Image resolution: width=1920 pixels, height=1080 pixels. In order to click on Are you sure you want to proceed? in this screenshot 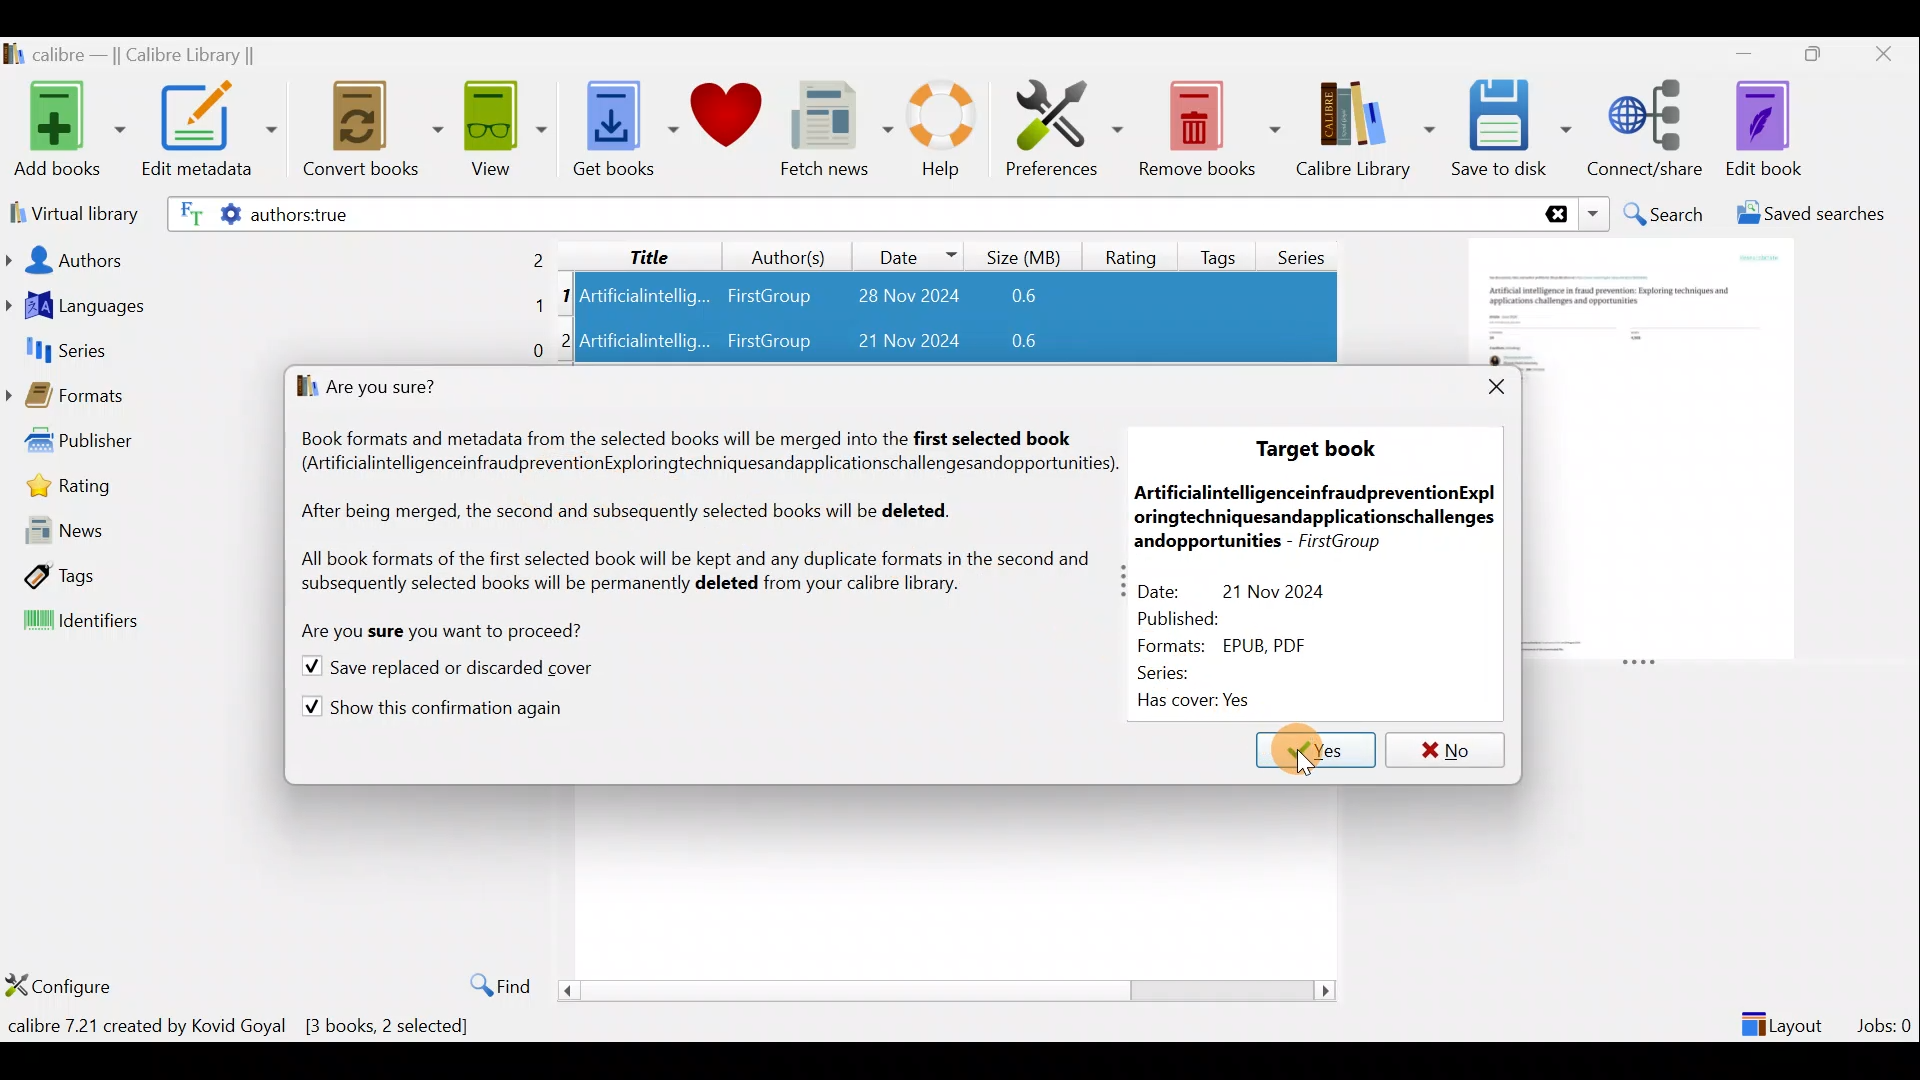, I will do `click(436, 632)`.